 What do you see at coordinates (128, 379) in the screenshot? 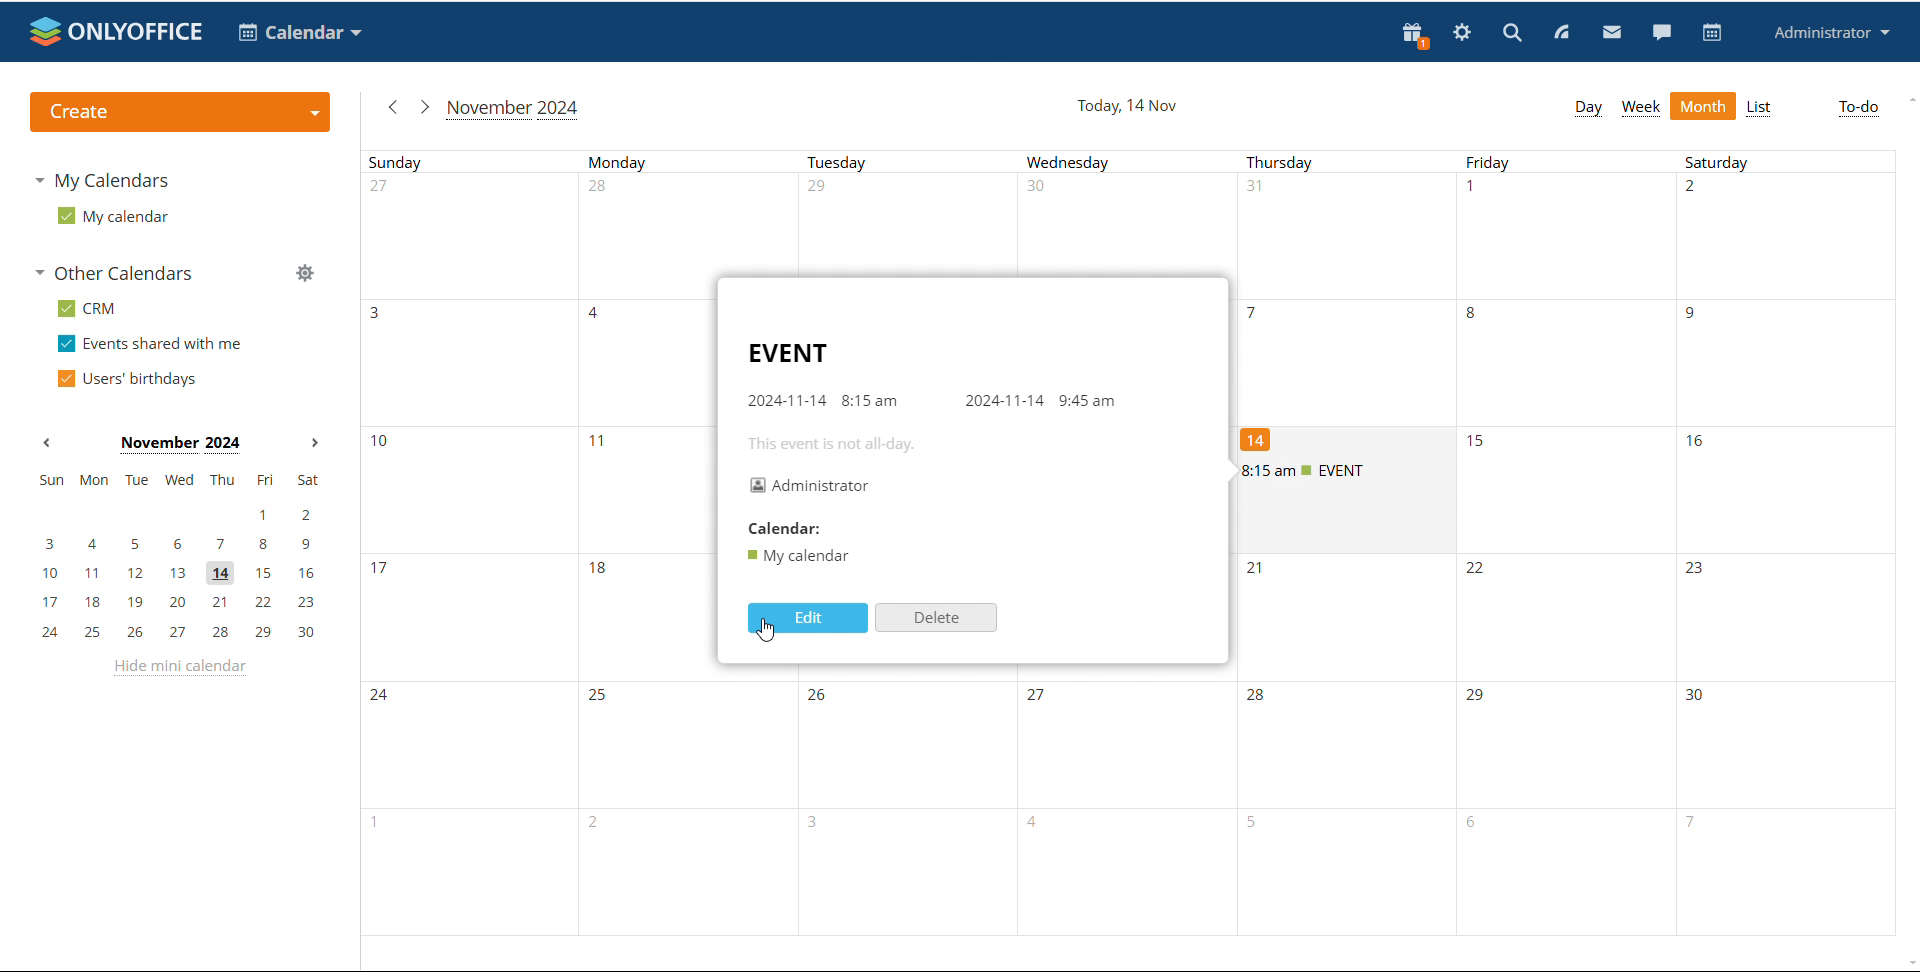
I see `users' birthdays` at bounding box center [128, 379].